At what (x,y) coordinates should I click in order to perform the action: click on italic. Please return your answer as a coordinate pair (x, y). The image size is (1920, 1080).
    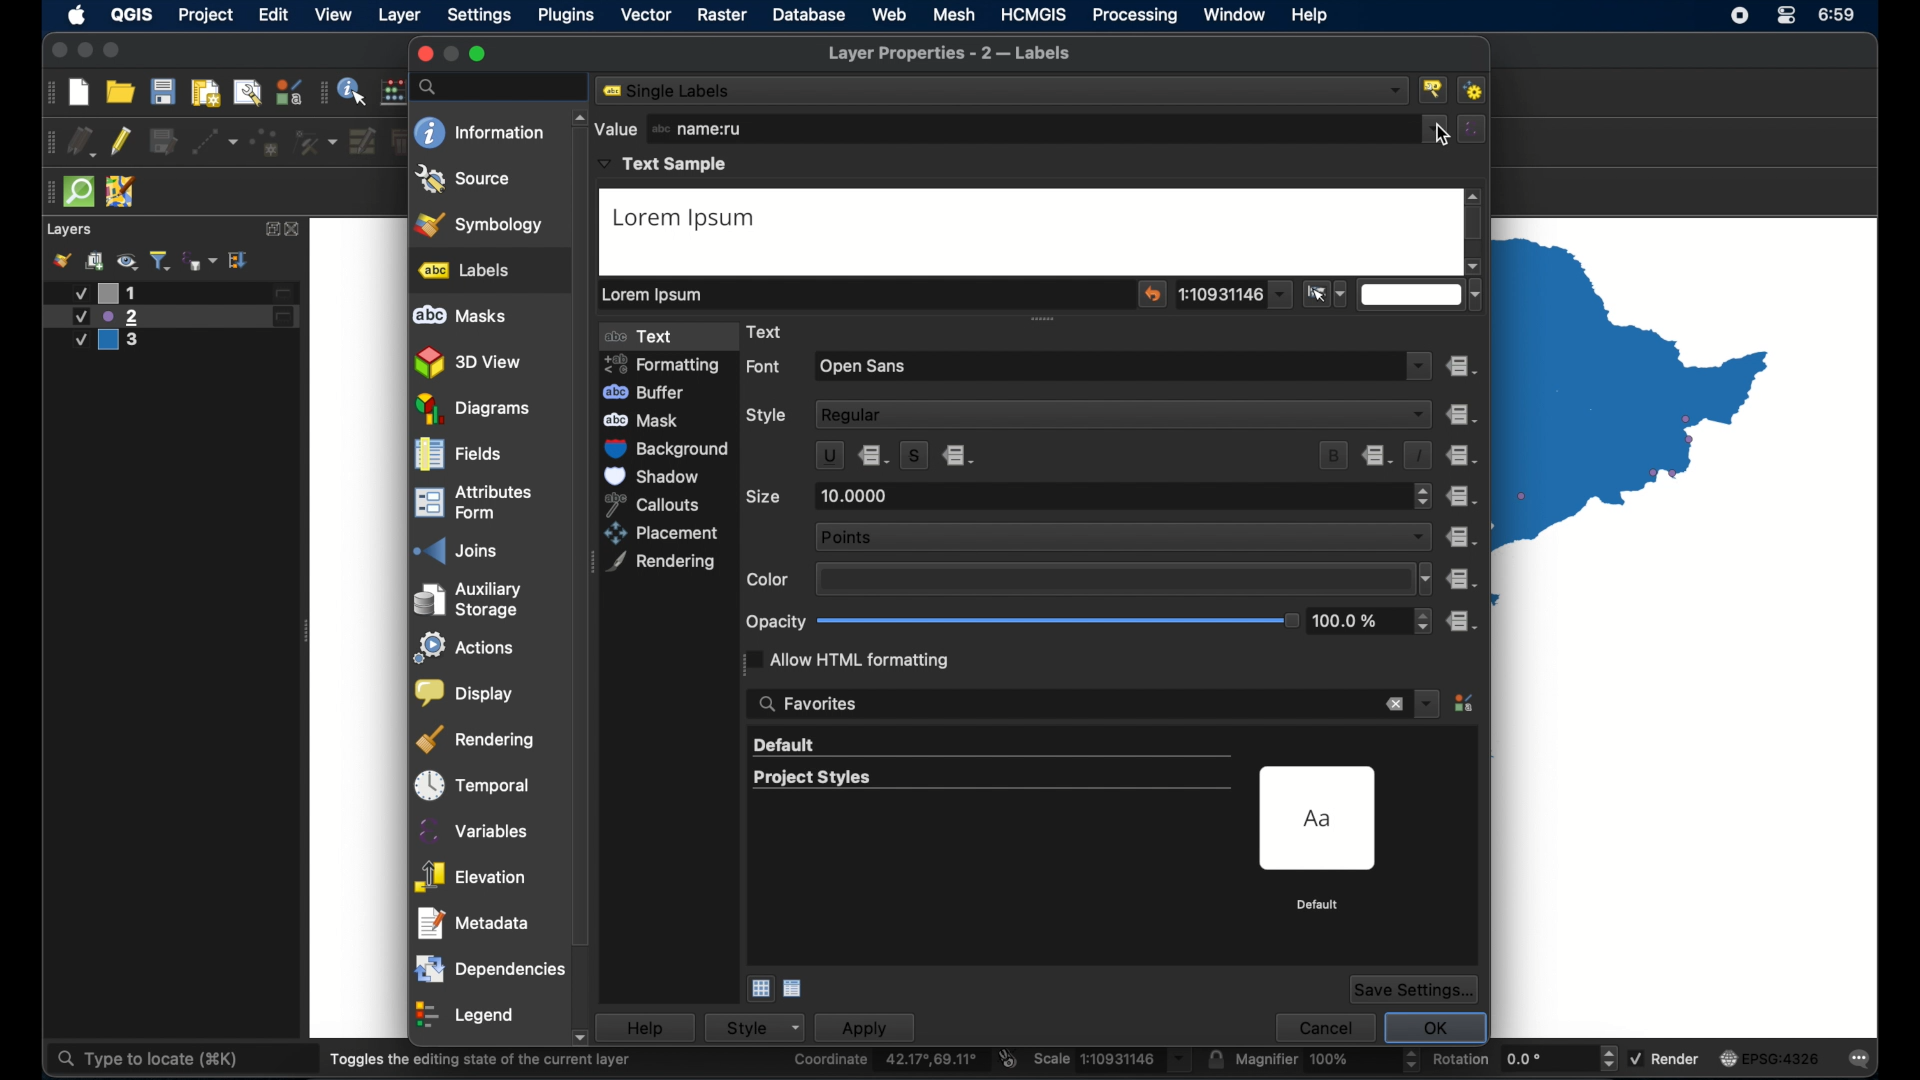
    Looking at the image, I should click on (1419, 455).